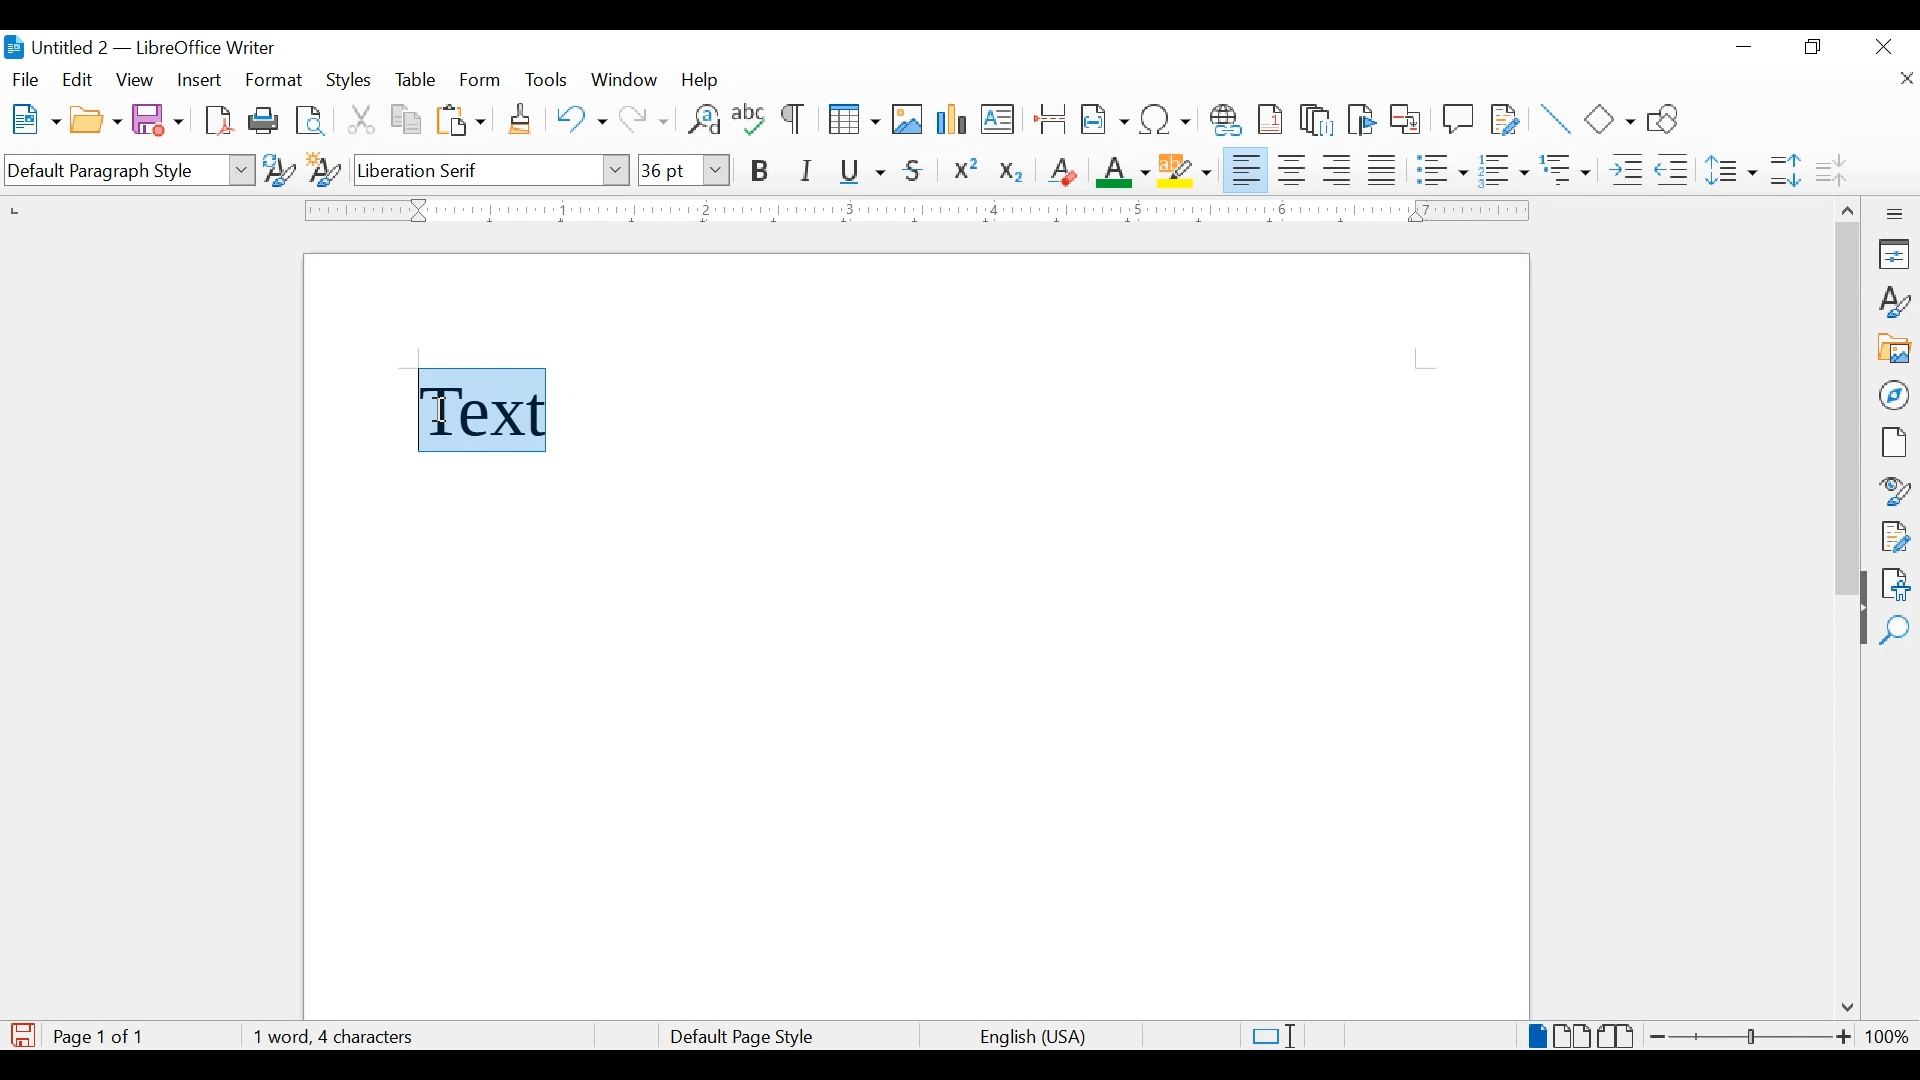 This screenshot has width=1920, height=1080. I want to click on cut, so click(362, 119).